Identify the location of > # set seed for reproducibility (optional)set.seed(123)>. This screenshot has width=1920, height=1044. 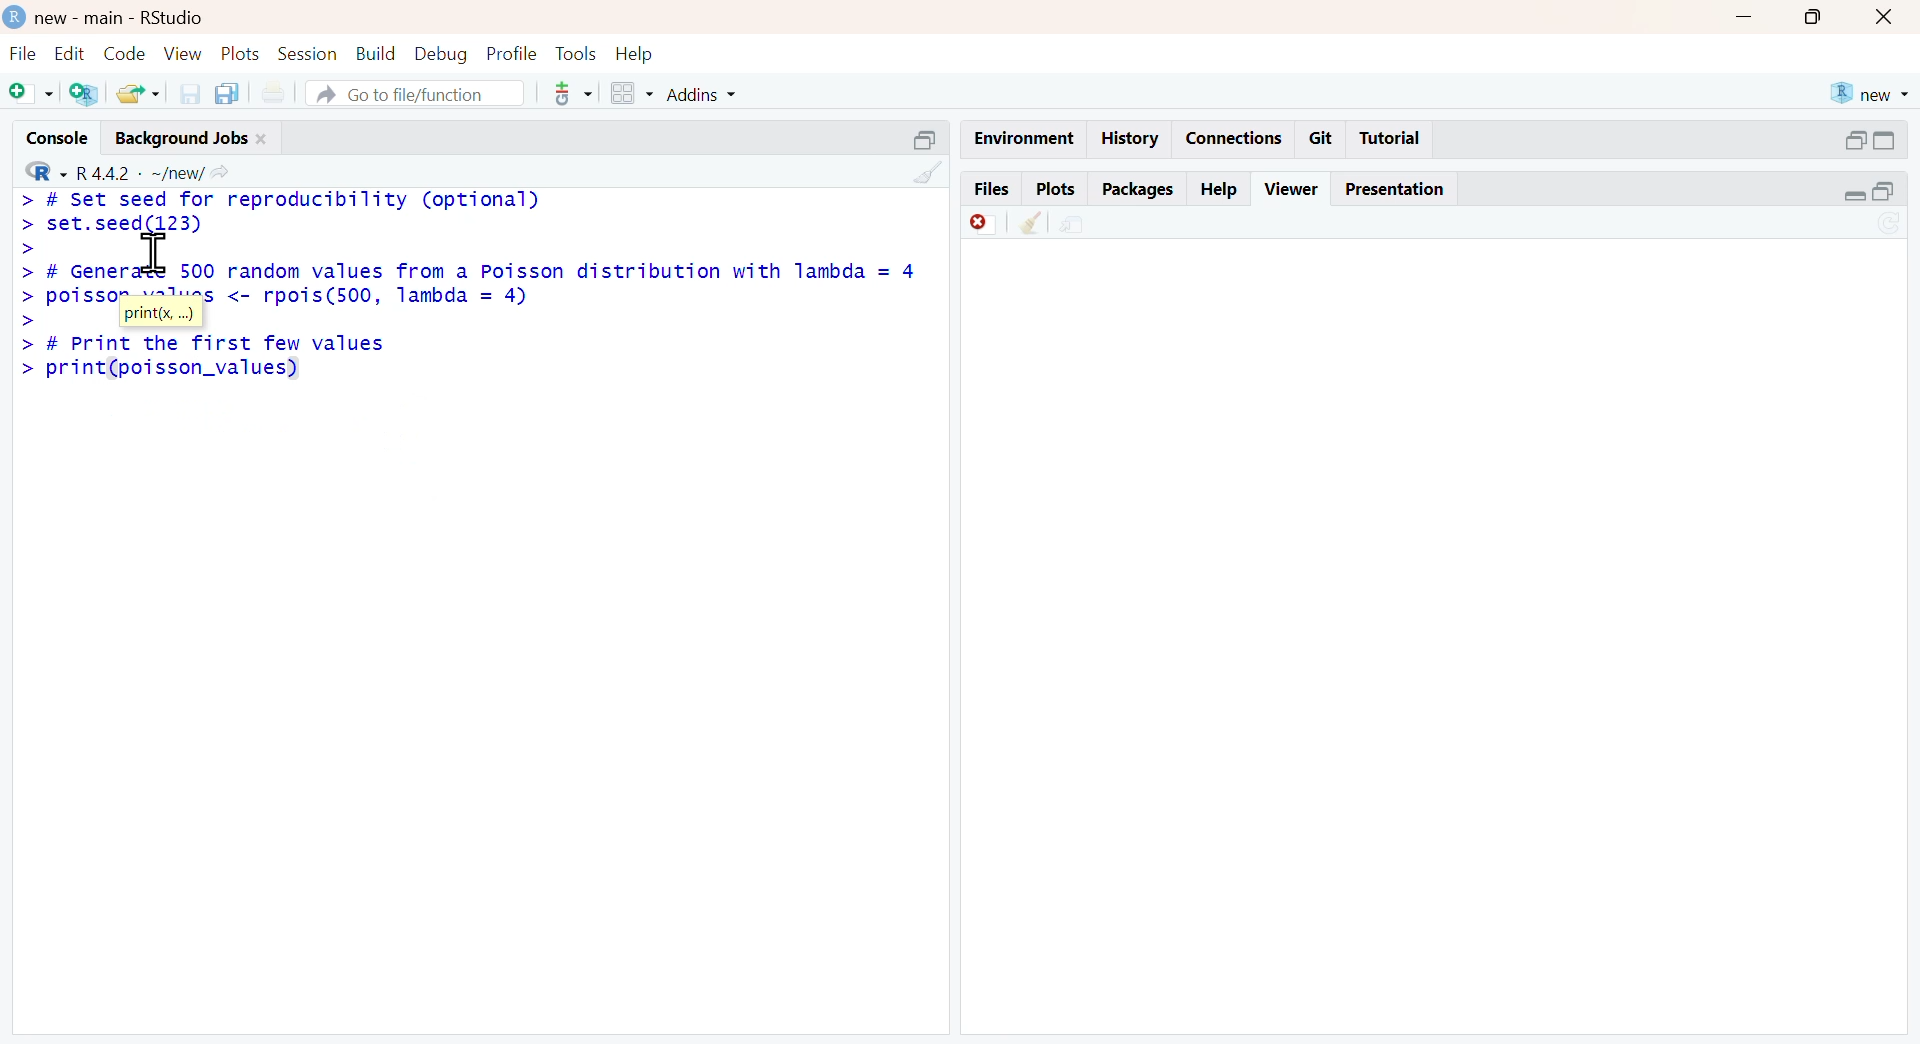
(279, 223).